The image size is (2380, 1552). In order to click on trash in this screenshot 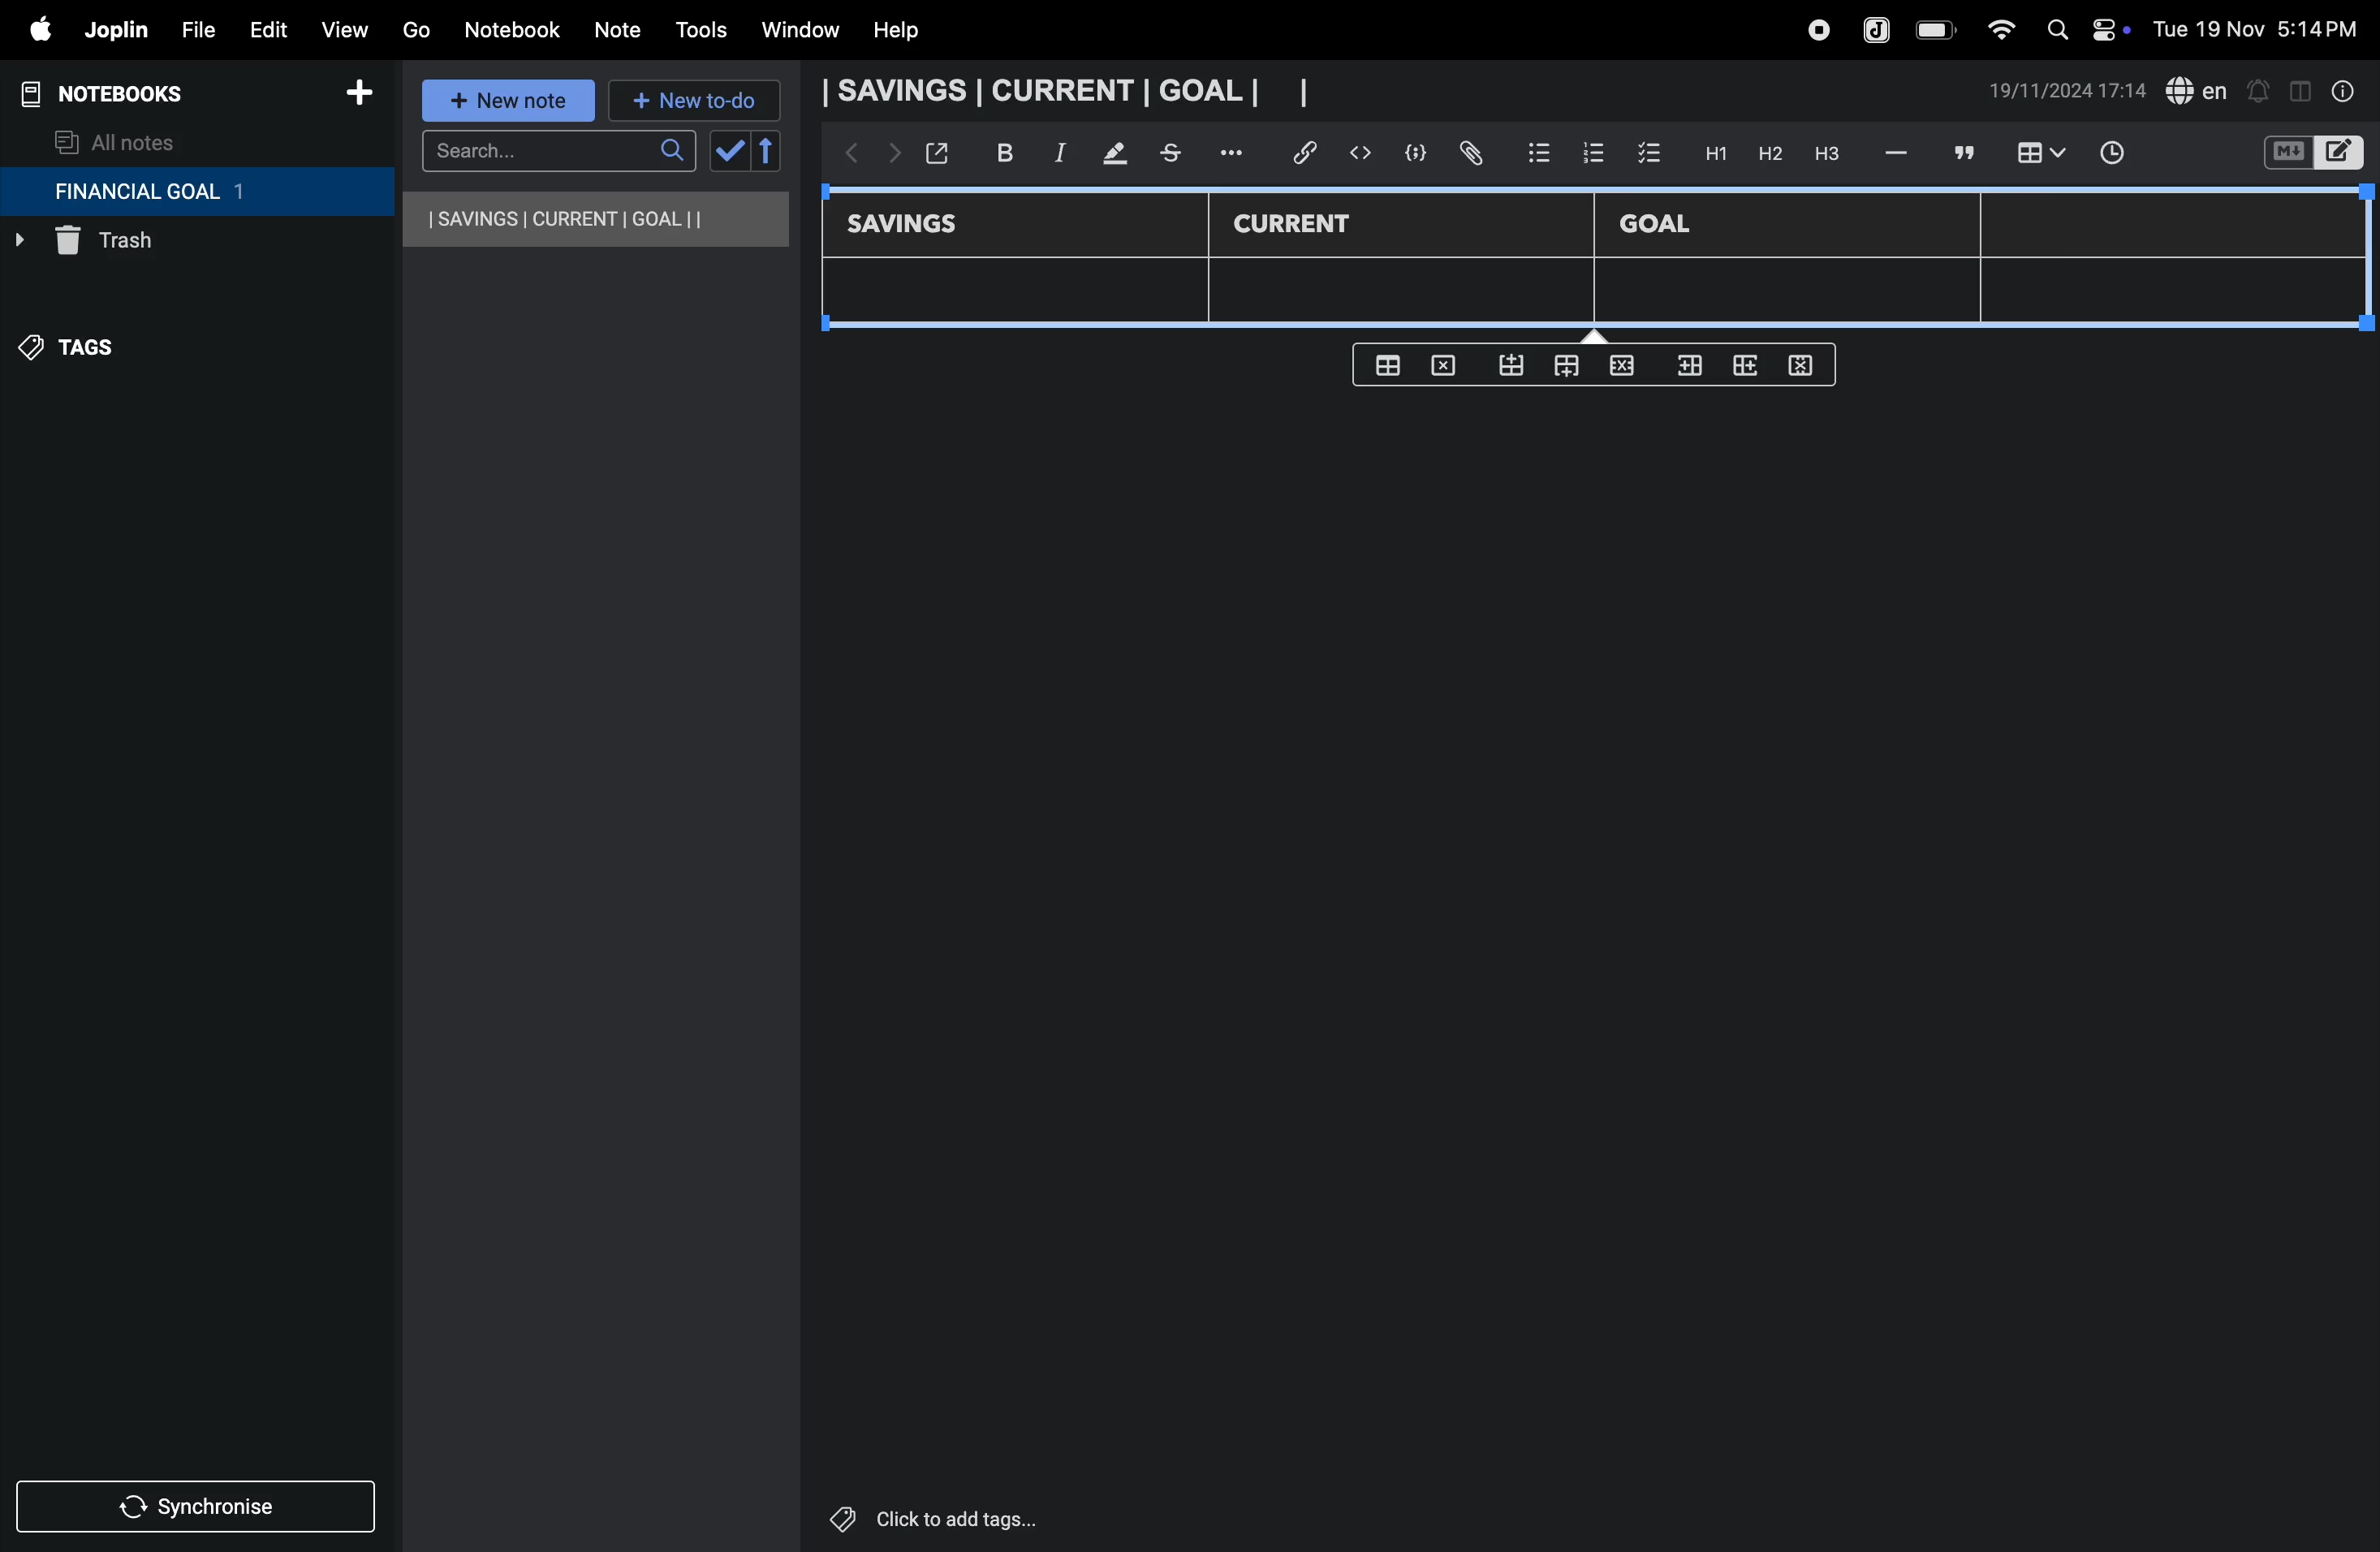, I will do `click(155, 246)`.